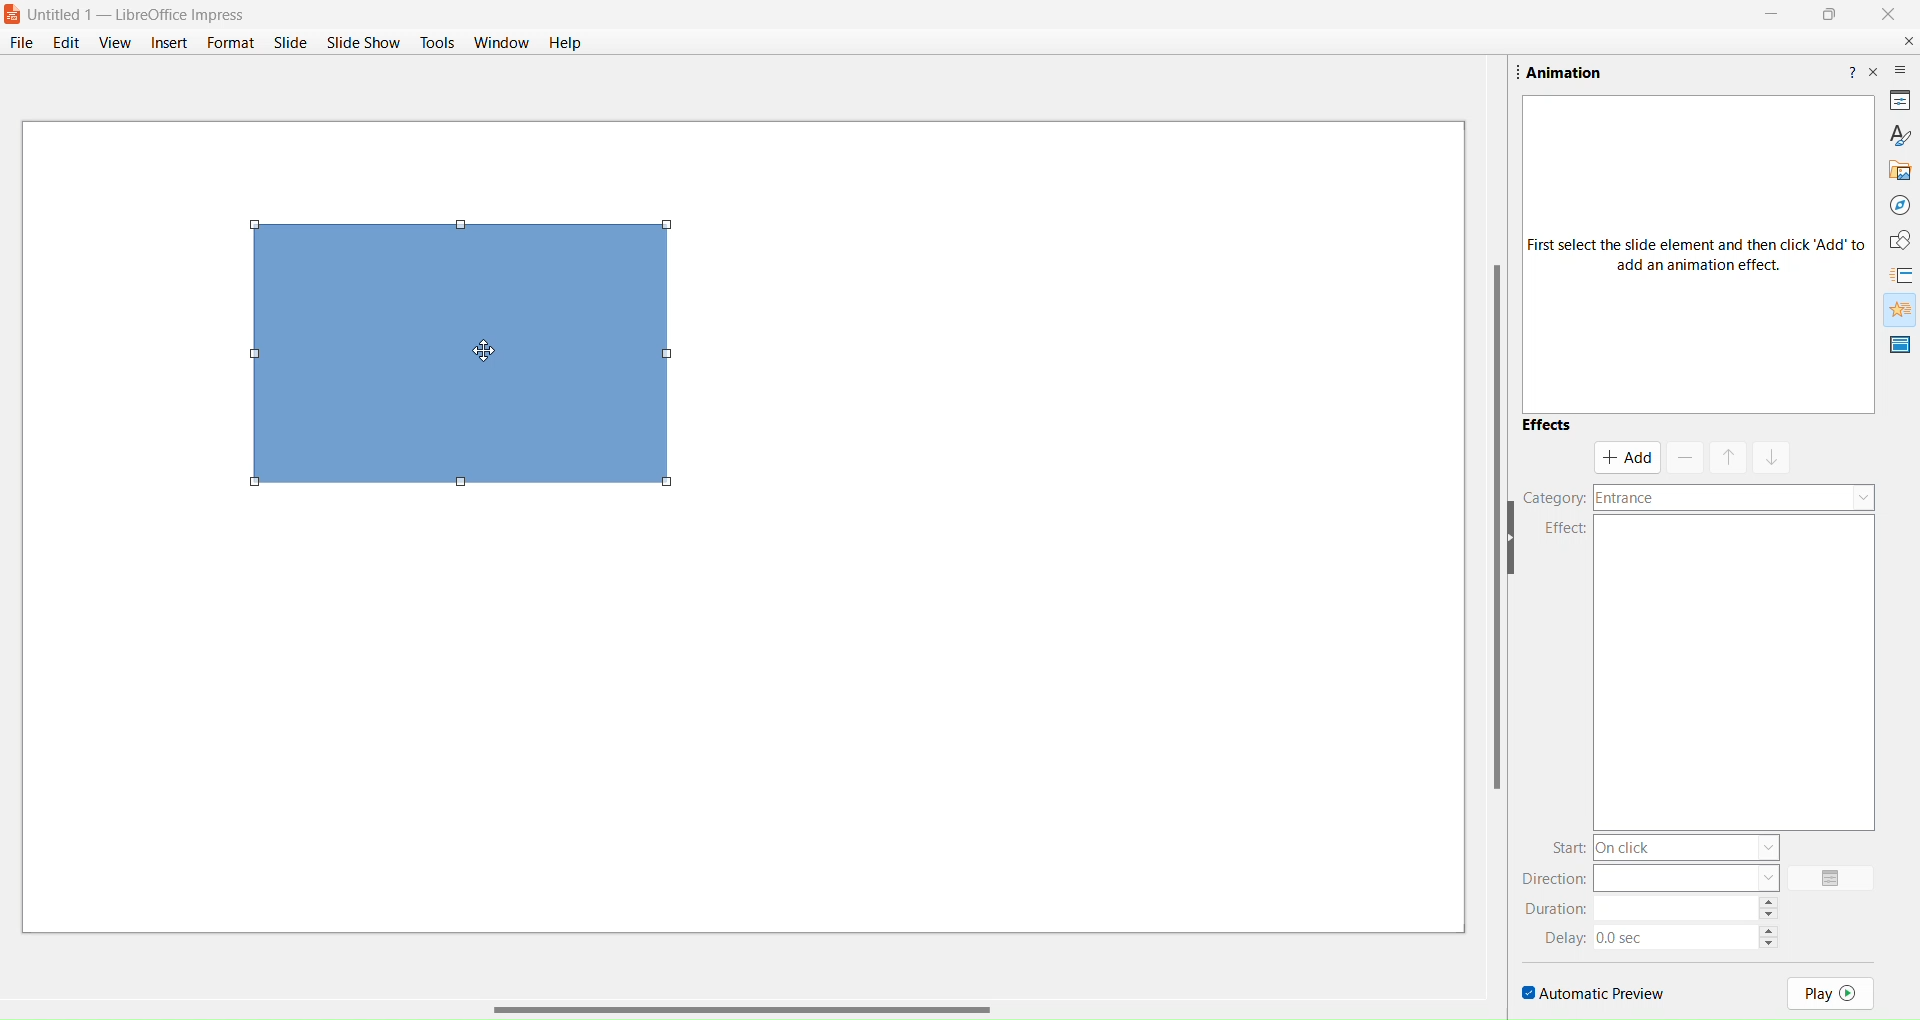 The image size is (1920, 1020). What do you see at coordinates (1832, 991) in the screenshot?
I see `play` at bounding box center [1832, 991].